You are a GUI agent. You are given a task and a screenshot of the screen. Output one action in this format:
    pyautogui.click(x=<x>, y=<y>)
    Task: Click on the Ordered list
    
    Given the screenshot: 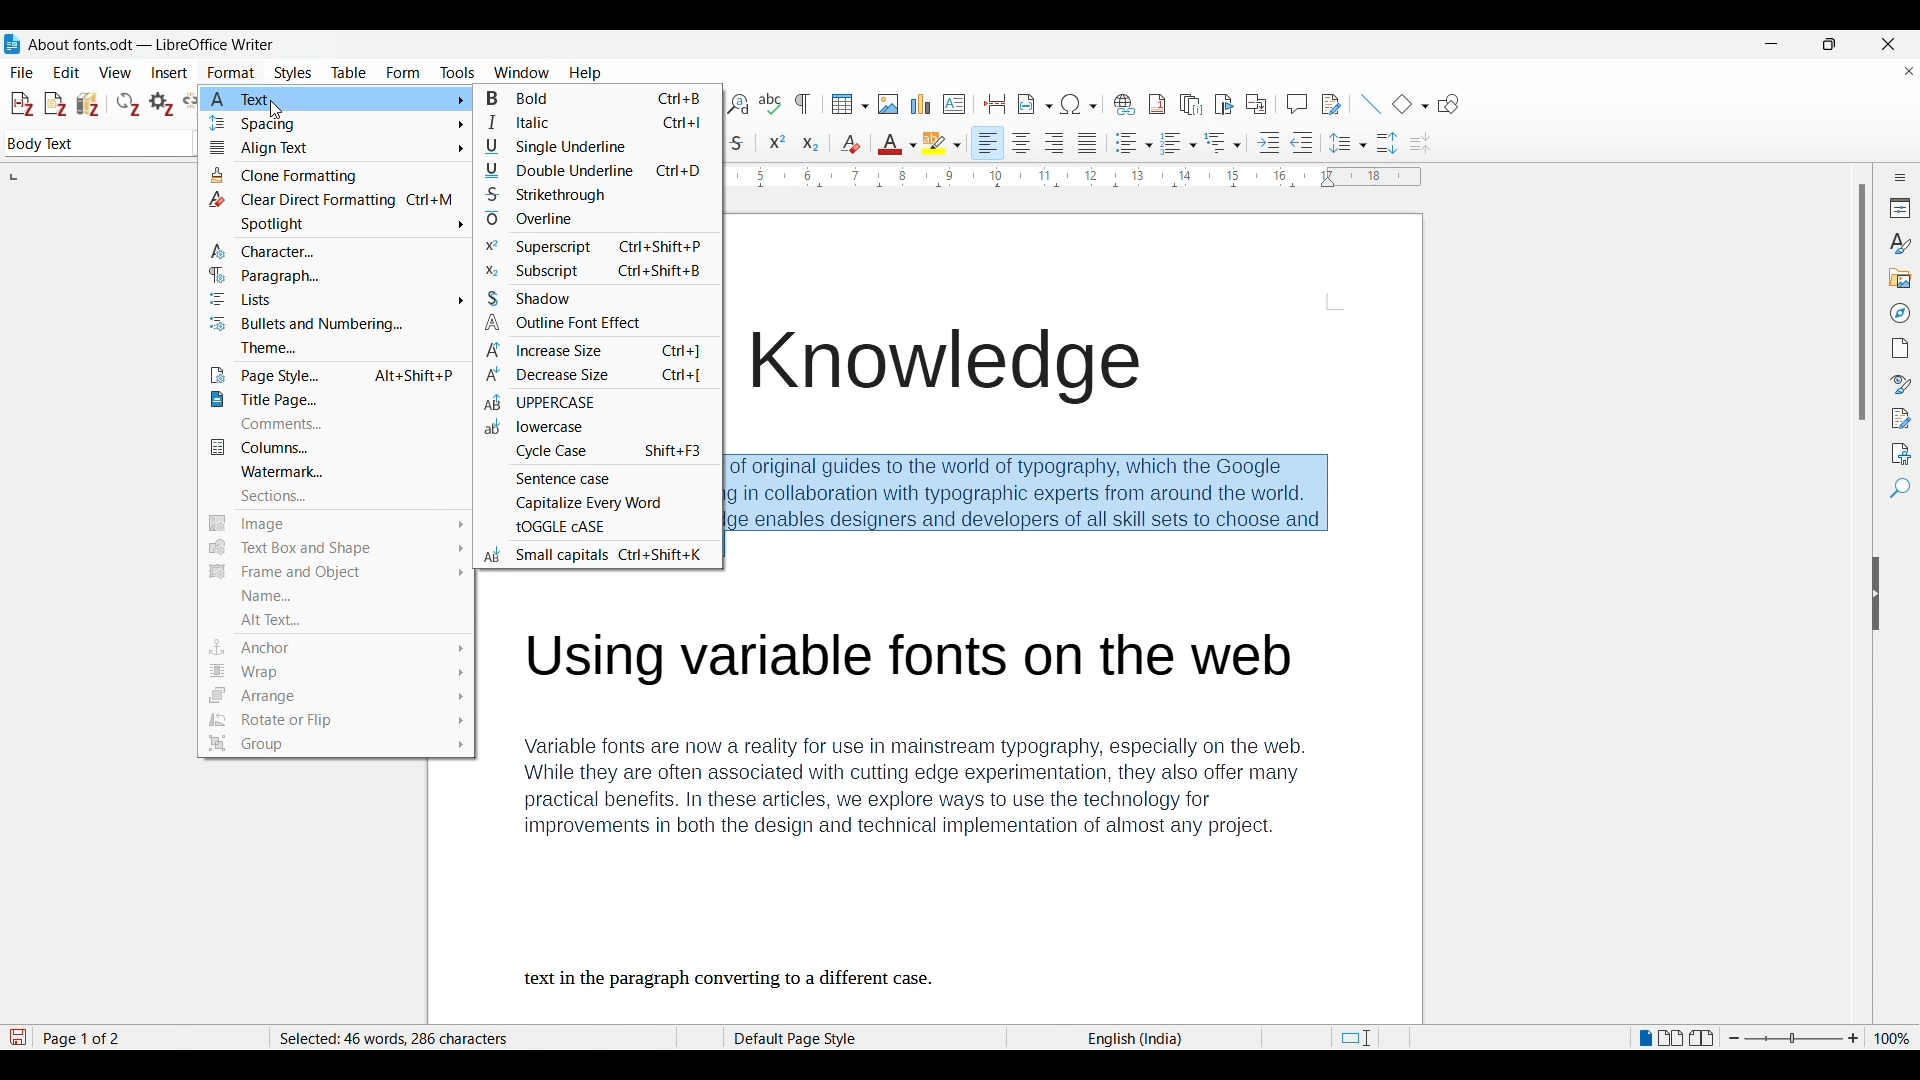 What is the action you would take?
    pyautogui.click(x=1179, y=143)
    